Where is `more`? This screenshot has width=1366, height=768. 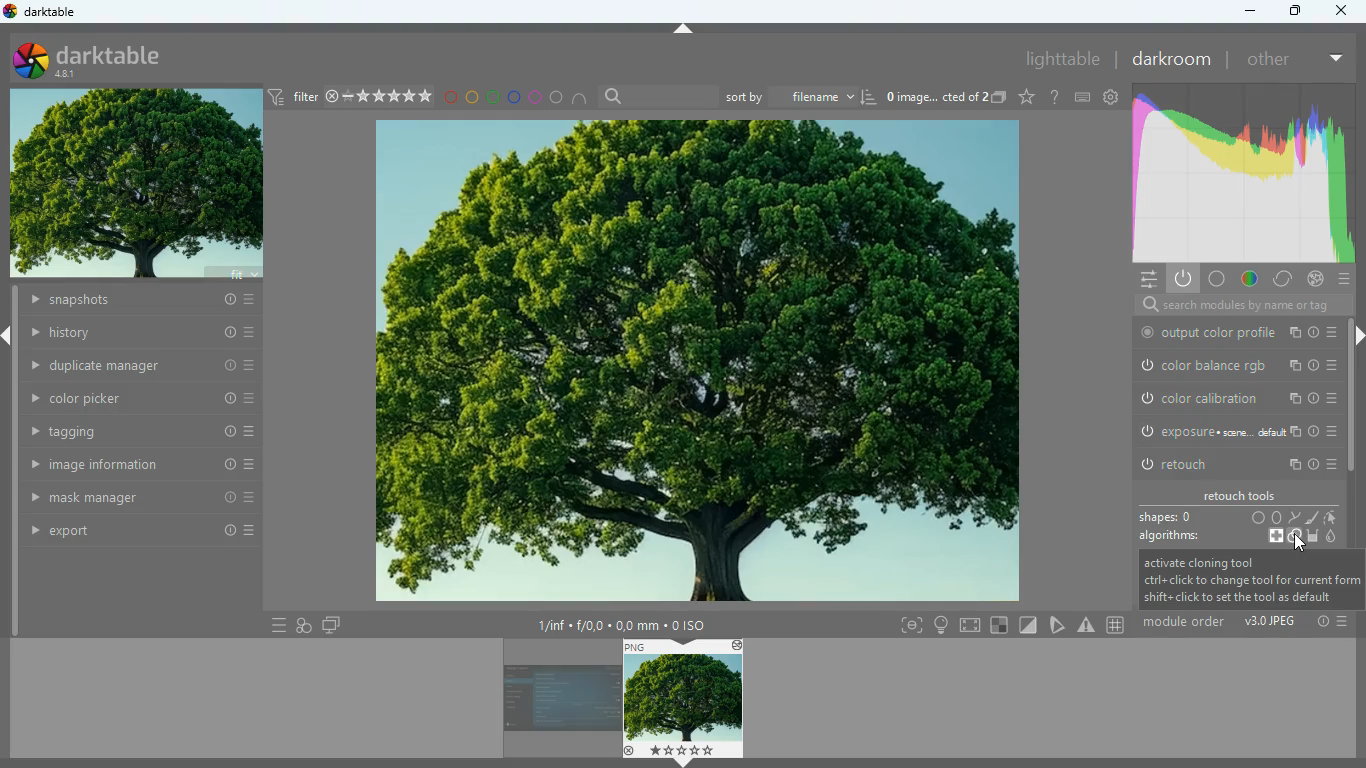 more is located at coordinates (1334, 60).